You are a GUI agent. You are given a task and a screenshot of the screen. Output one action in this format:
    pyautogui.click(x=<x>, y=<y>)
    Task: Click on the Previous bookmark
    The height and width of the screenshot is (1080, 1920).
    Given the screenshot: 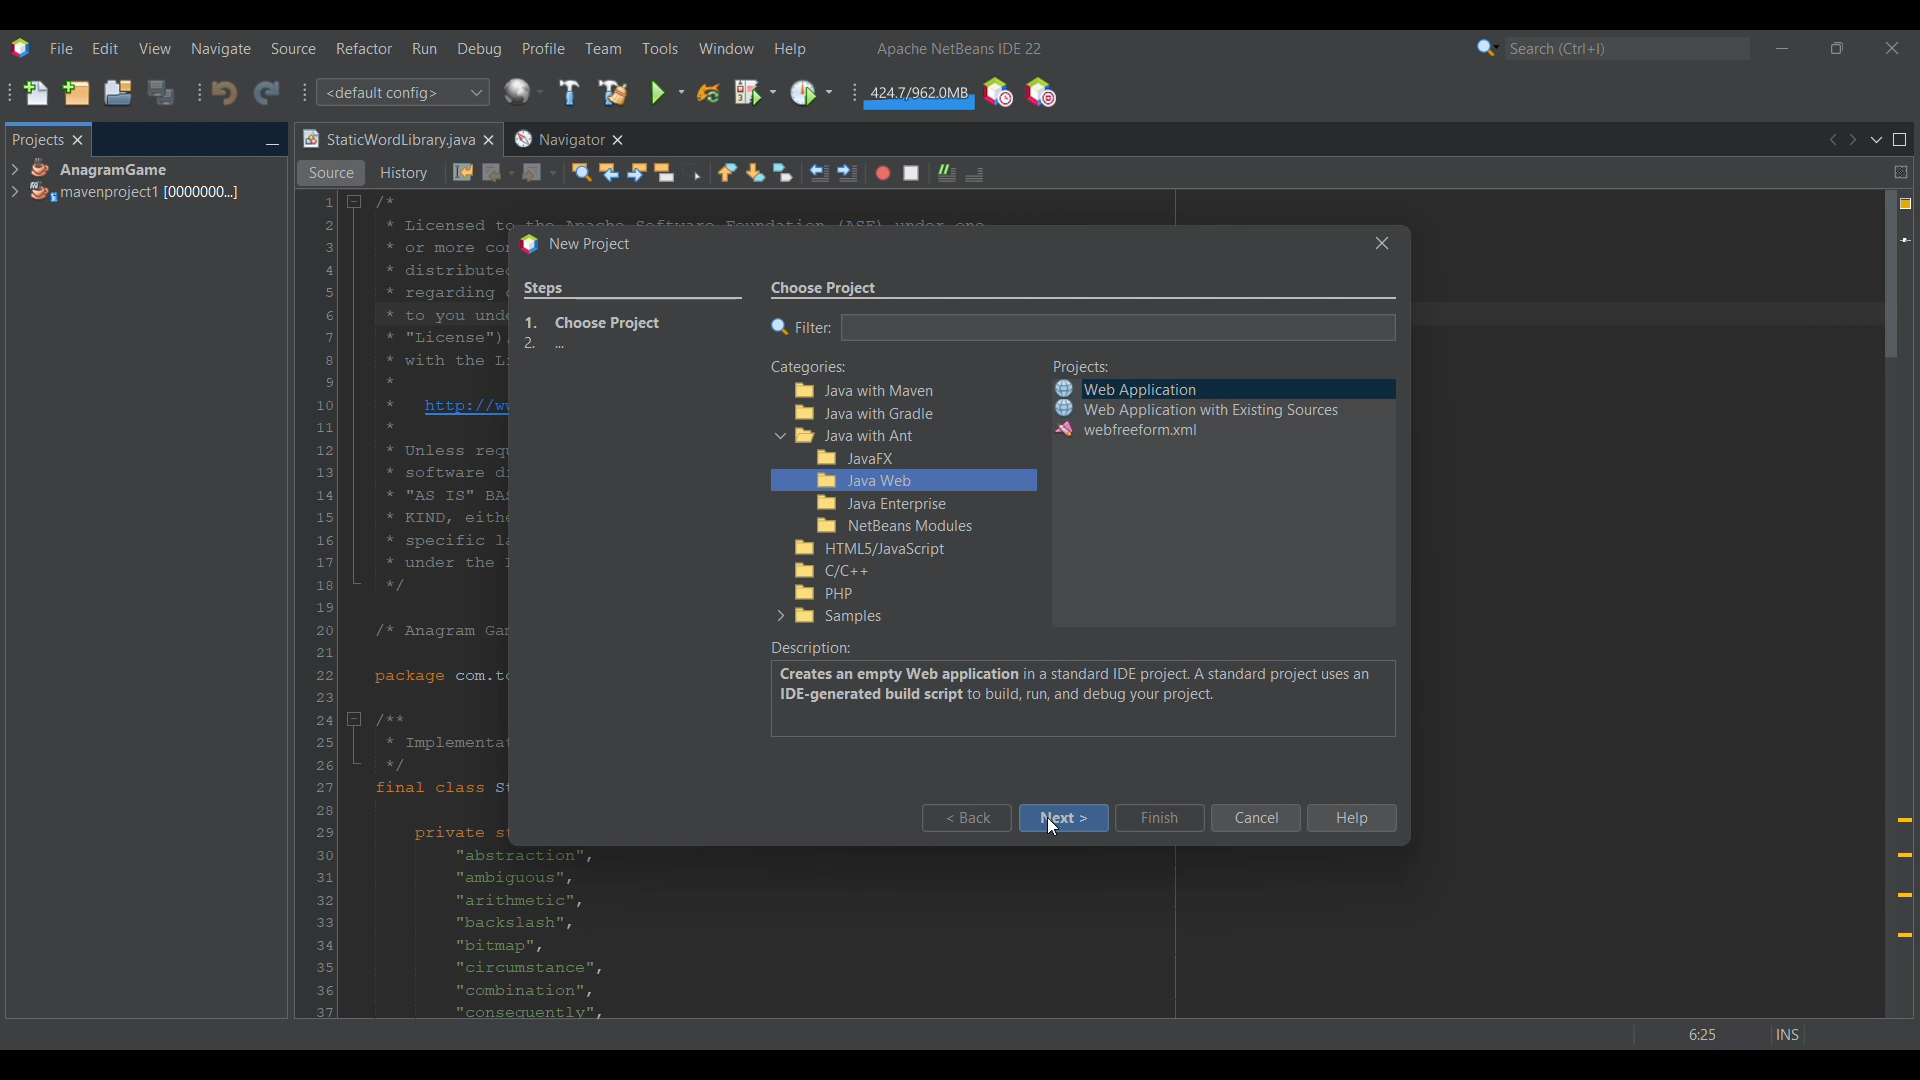 What is the action you would take?
    pyautogui.click(x=727, y=172)
    